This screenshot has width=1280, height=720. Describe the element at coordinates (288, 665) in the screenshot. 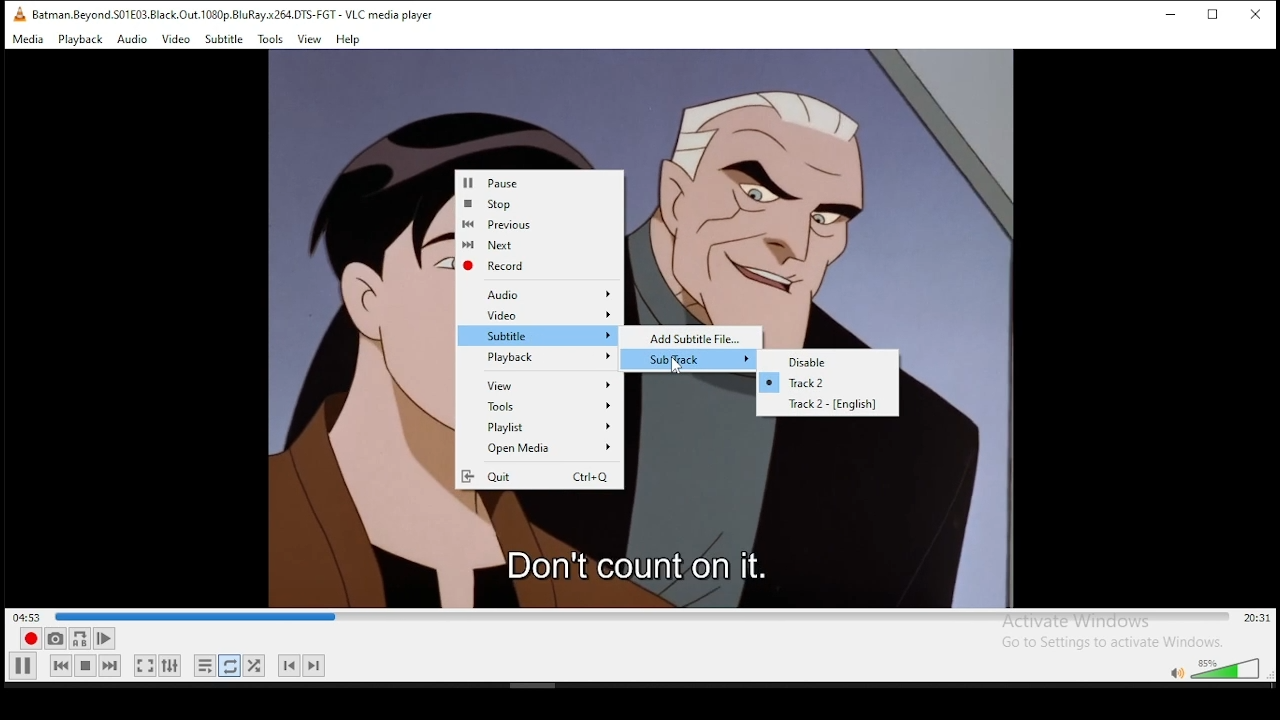

I see `Previous Track ` at that location.